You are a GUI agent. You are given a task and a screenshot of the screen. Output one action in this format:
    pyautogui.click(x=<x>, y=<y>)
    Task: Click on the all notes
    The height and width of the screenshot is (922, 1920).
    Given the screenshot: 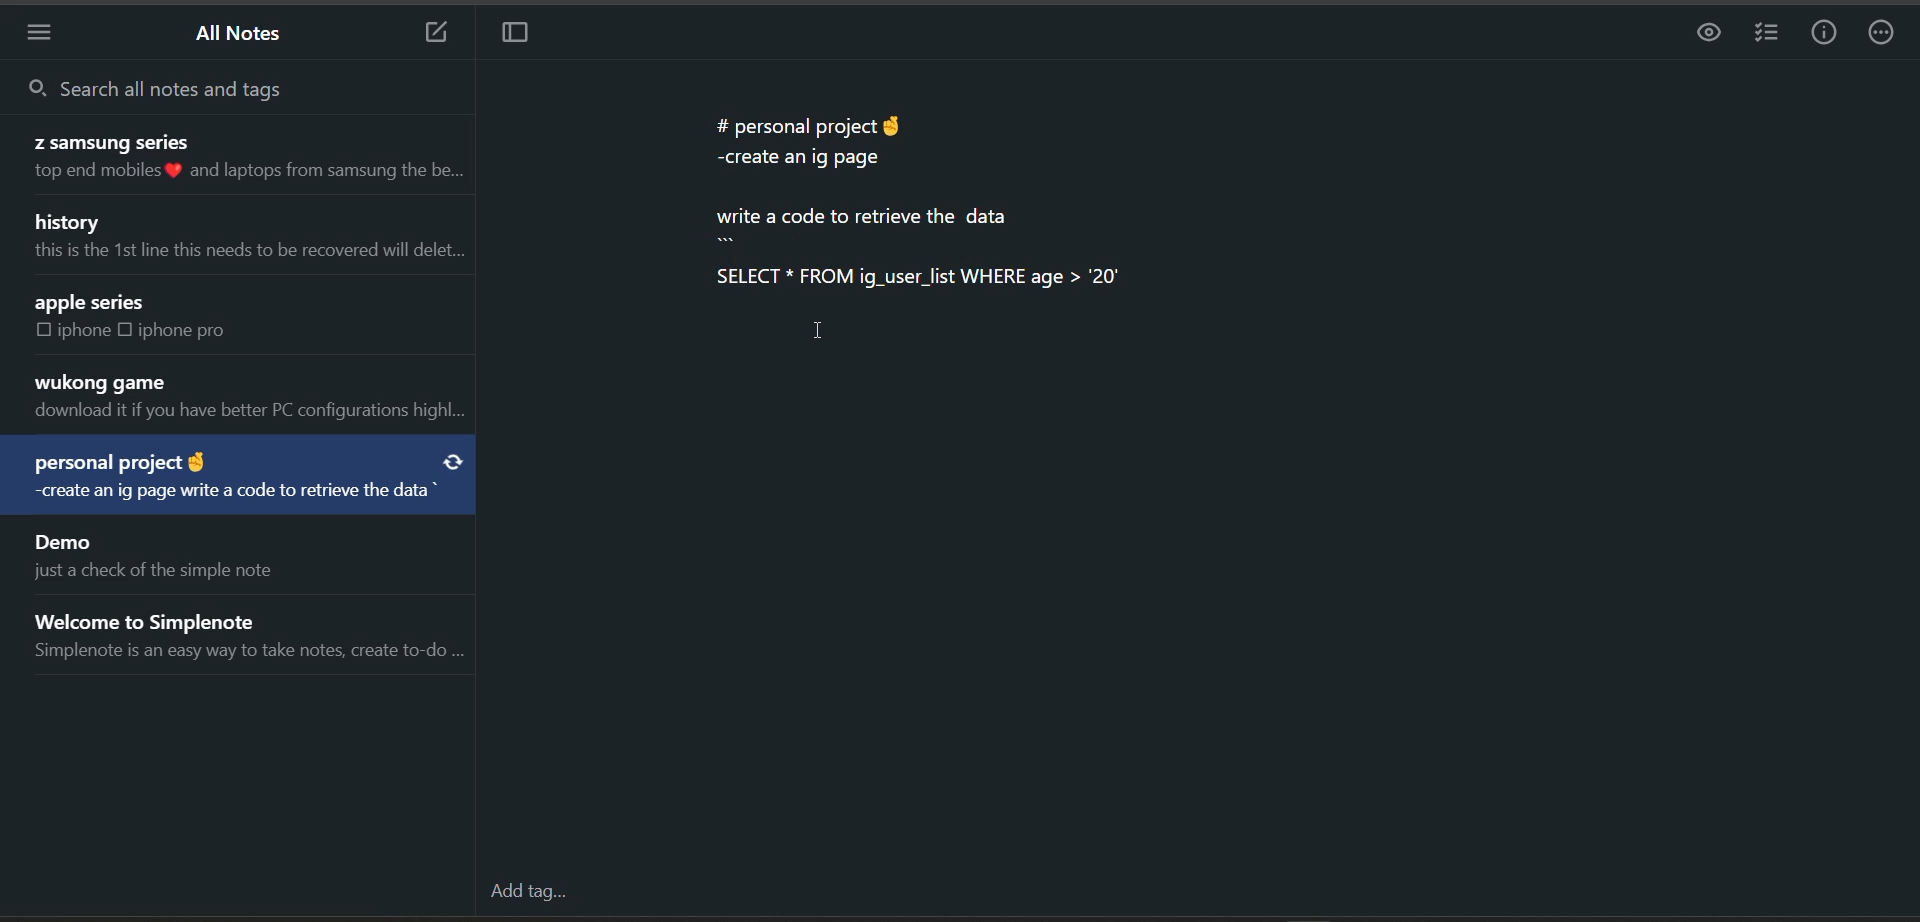 What is the action you would take?
    pyautogui.click(x=241, y=37)
    